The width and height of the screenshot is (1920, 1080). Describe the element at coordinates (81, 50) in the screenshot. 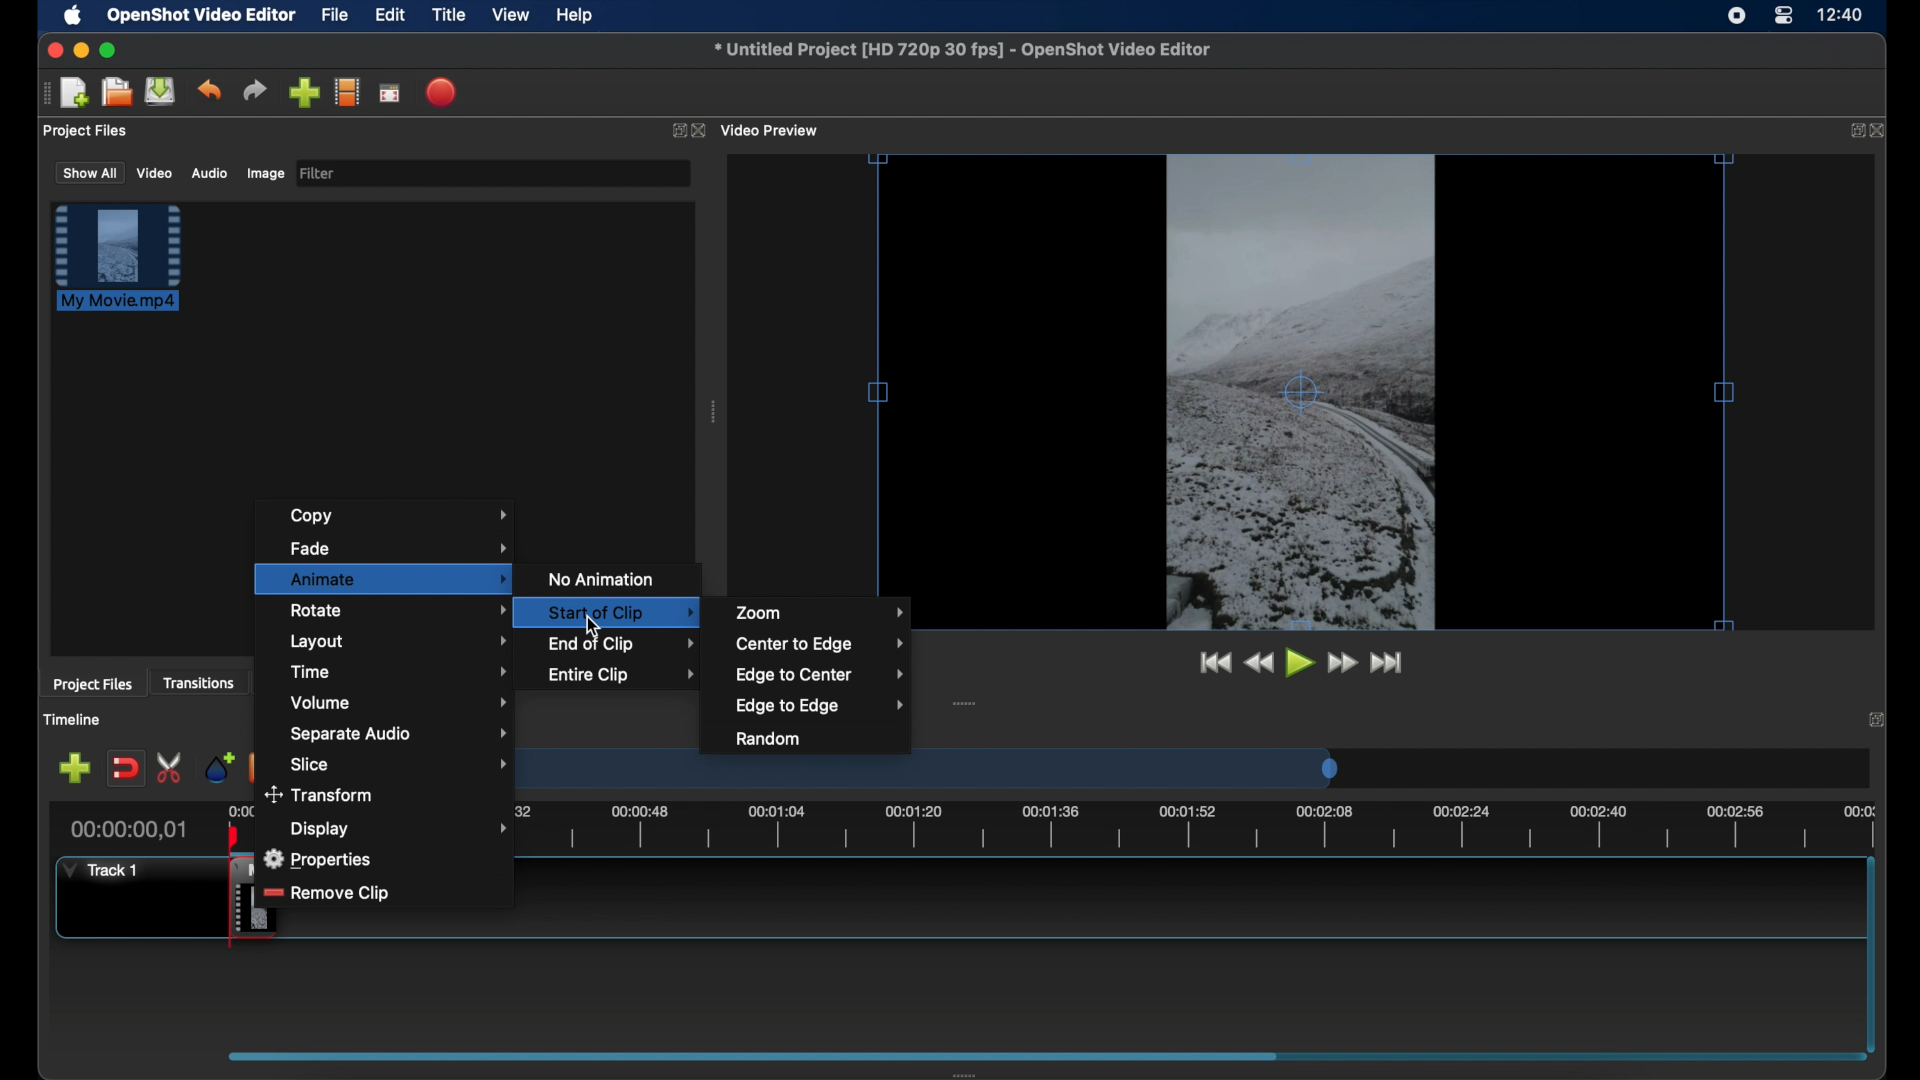

I see `minimize` at that location.